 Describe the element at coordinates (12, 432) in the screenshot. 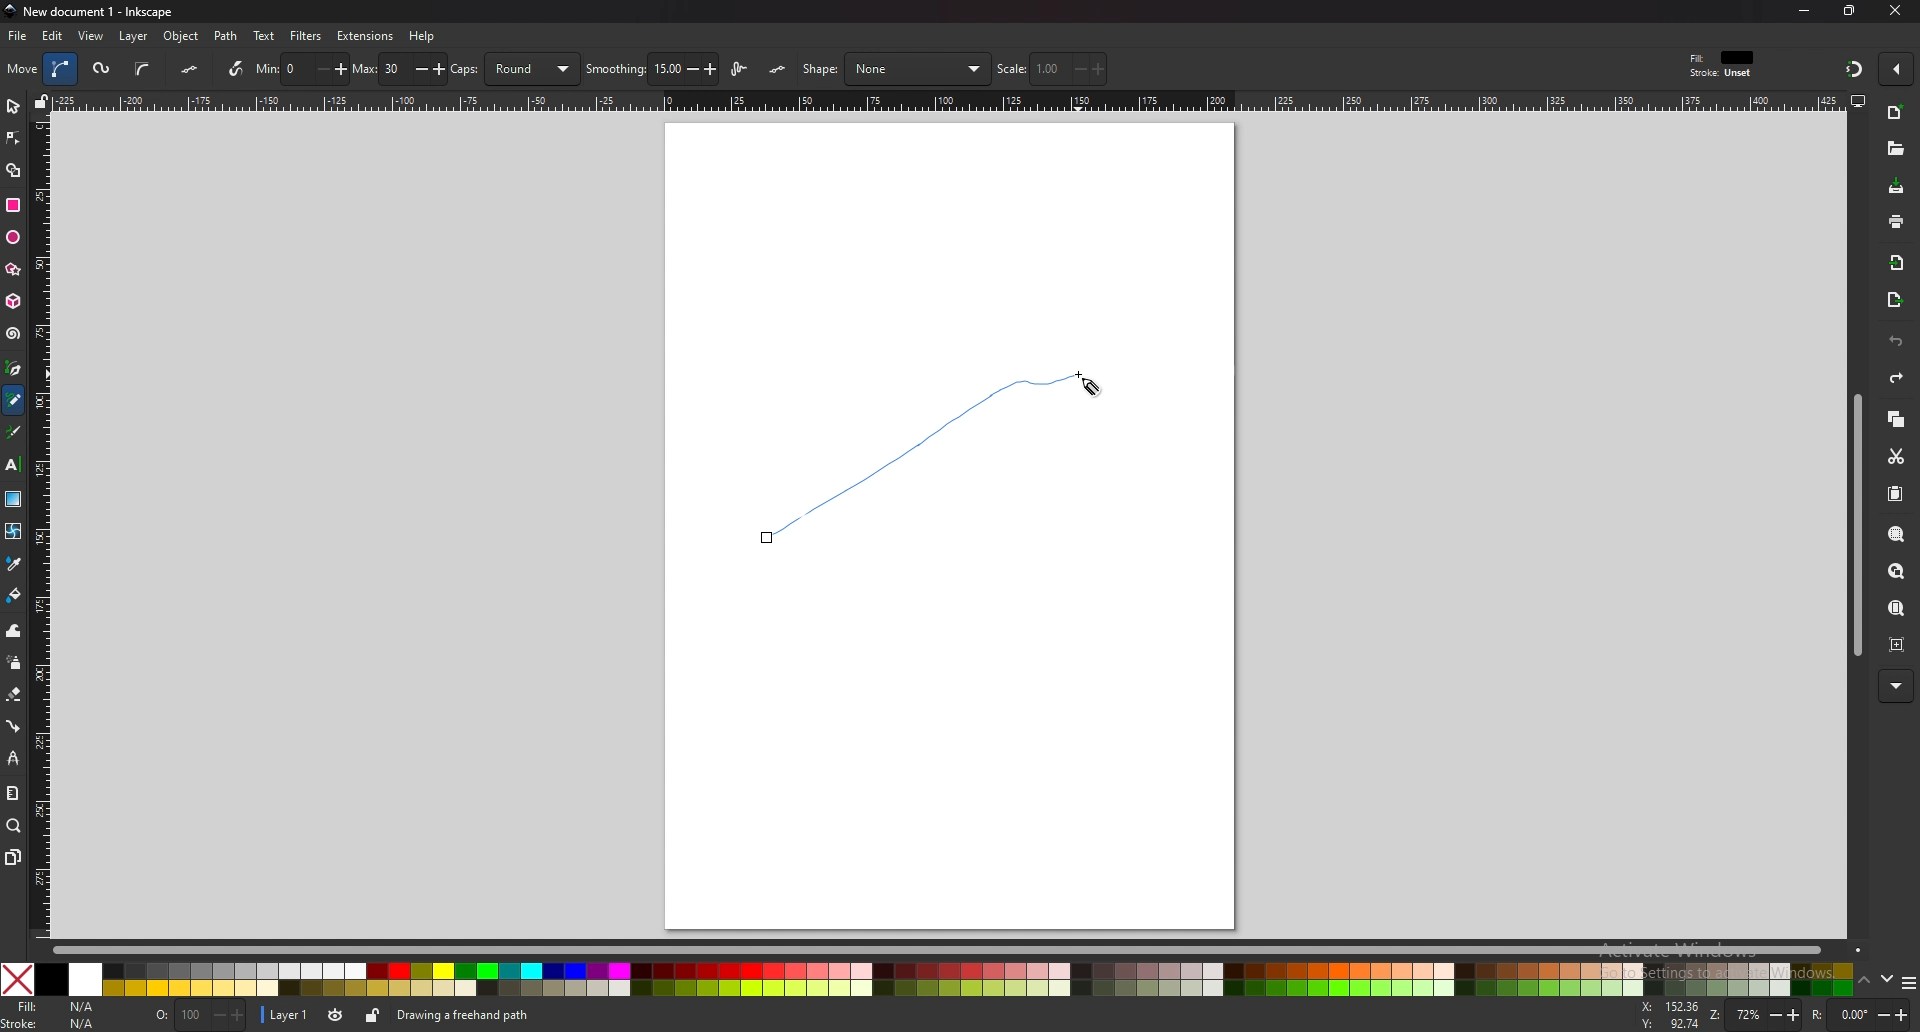

I see `calligraphy` at that location.